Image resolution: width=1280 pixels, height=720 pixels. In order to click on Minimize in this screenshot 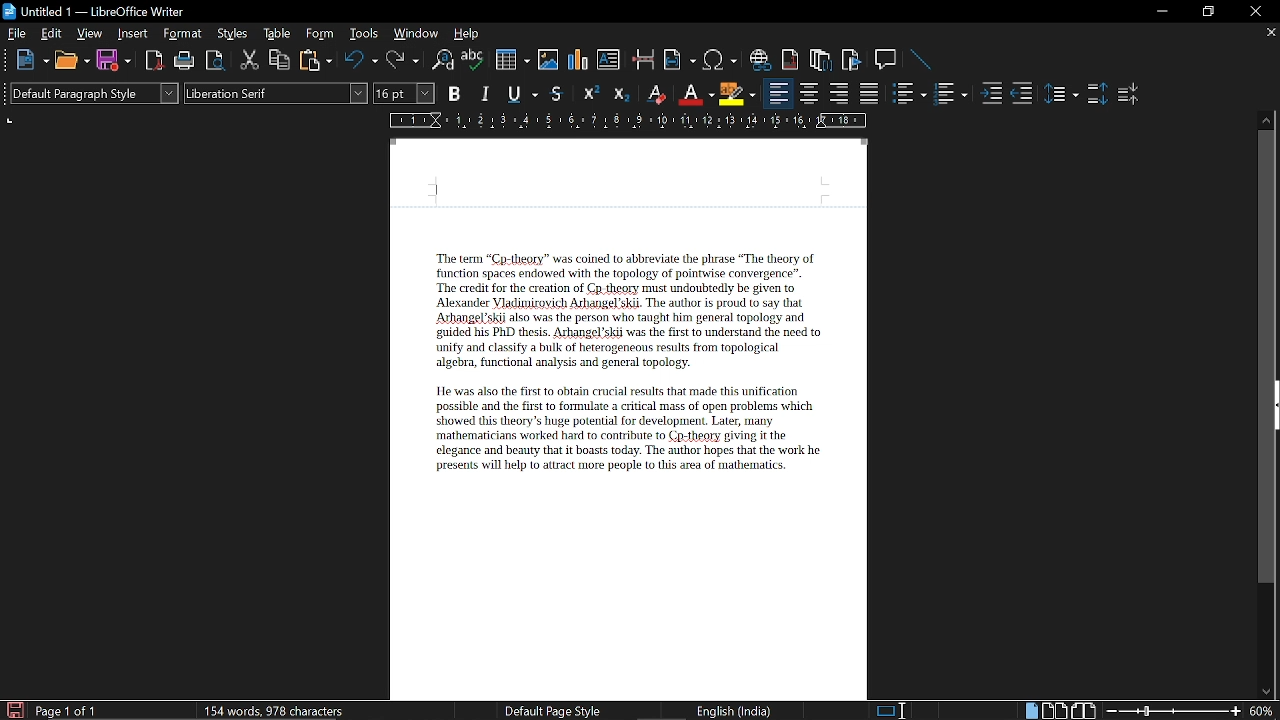, I will do `click(1161, 14)`.